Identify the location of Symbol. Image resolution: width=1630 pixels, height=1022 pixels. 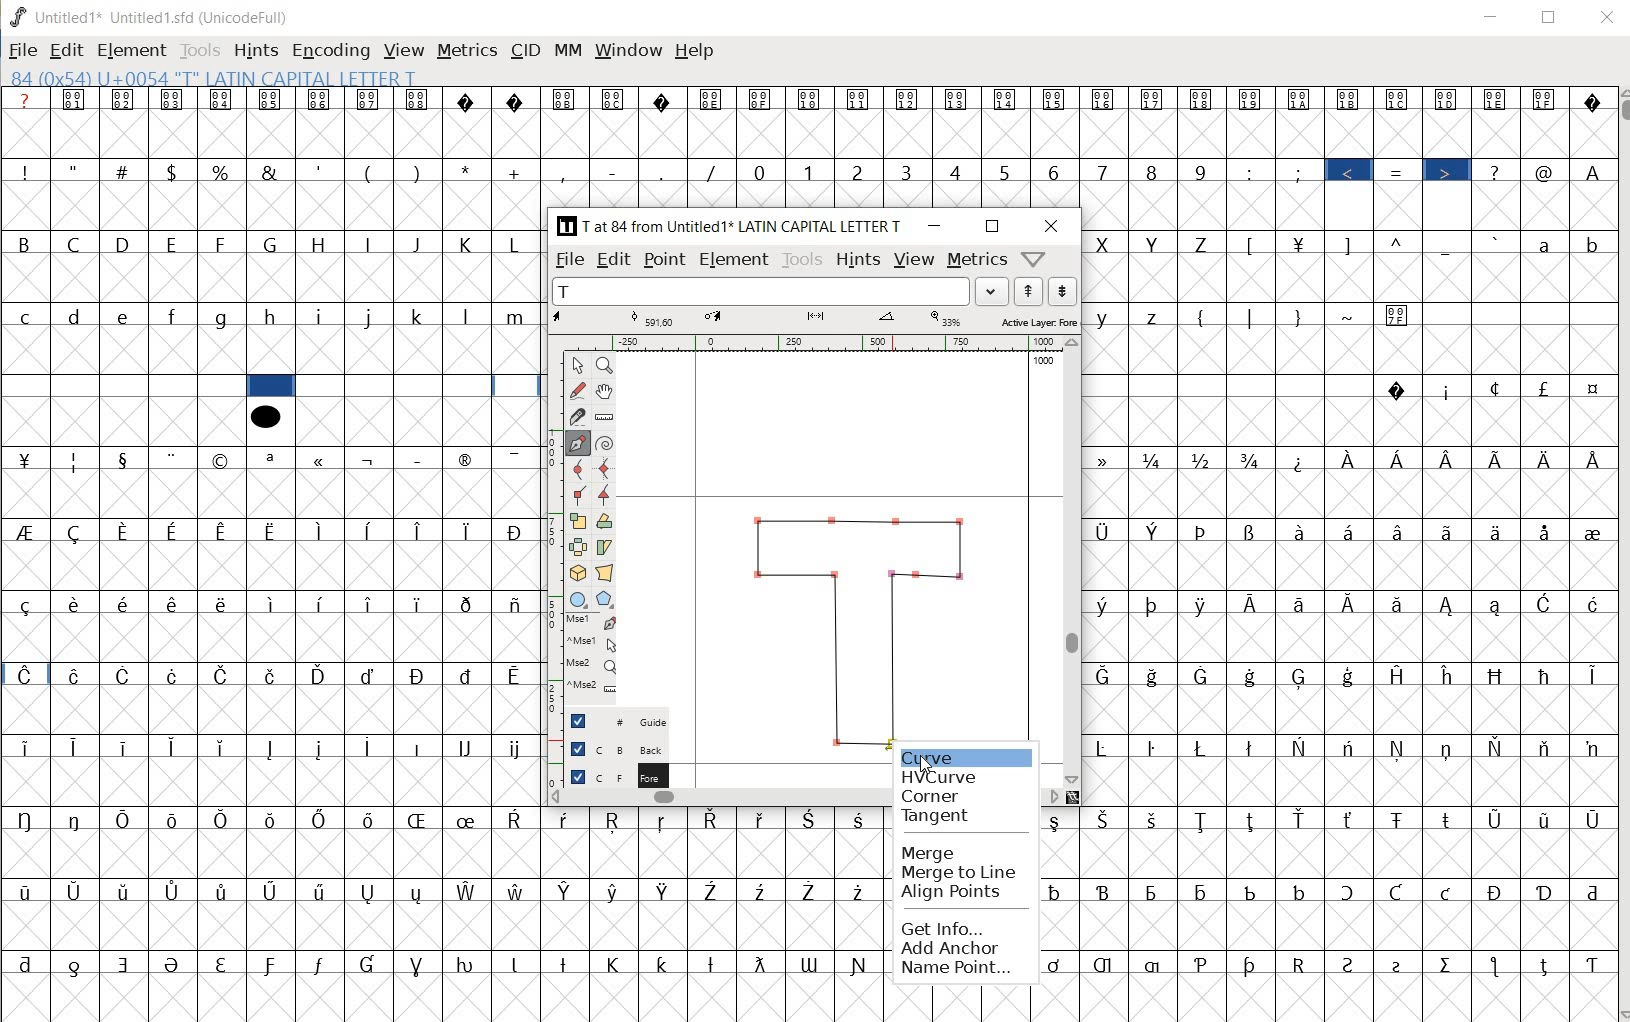
(1346, 893).